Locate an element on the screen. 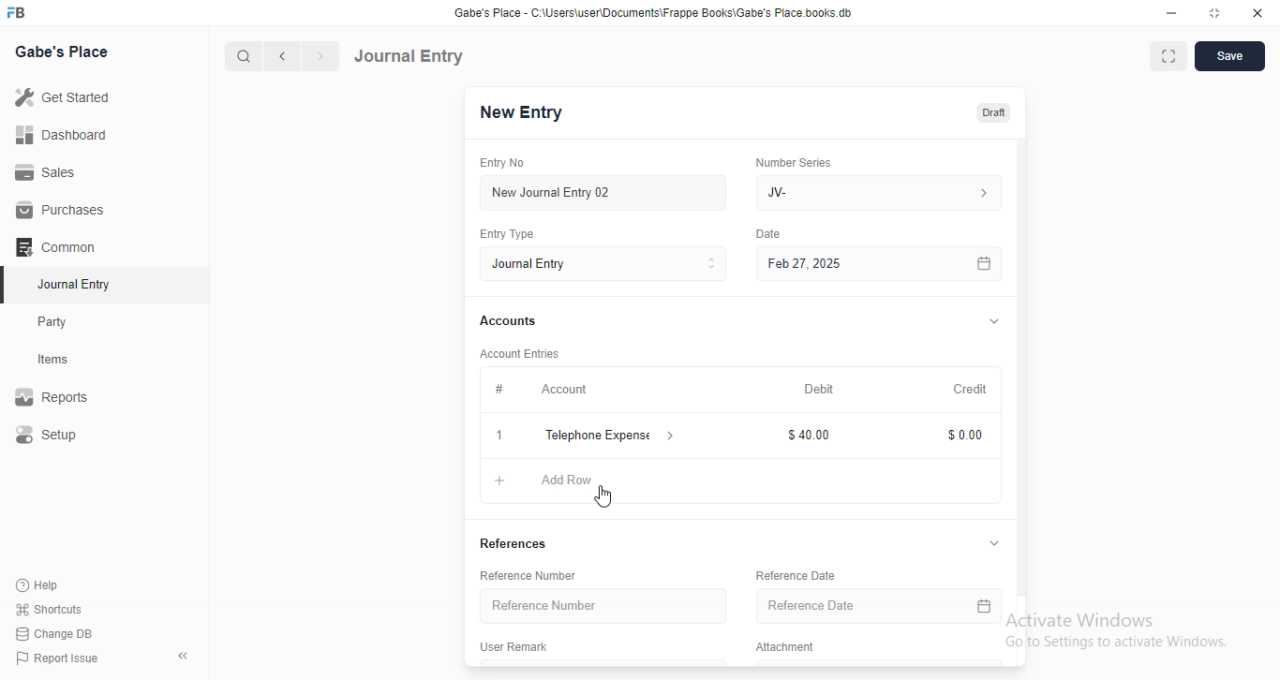 Image resolution: width=1280 pixels, height=680 pixels. Journal Entry is located at coordinates (70, 284).